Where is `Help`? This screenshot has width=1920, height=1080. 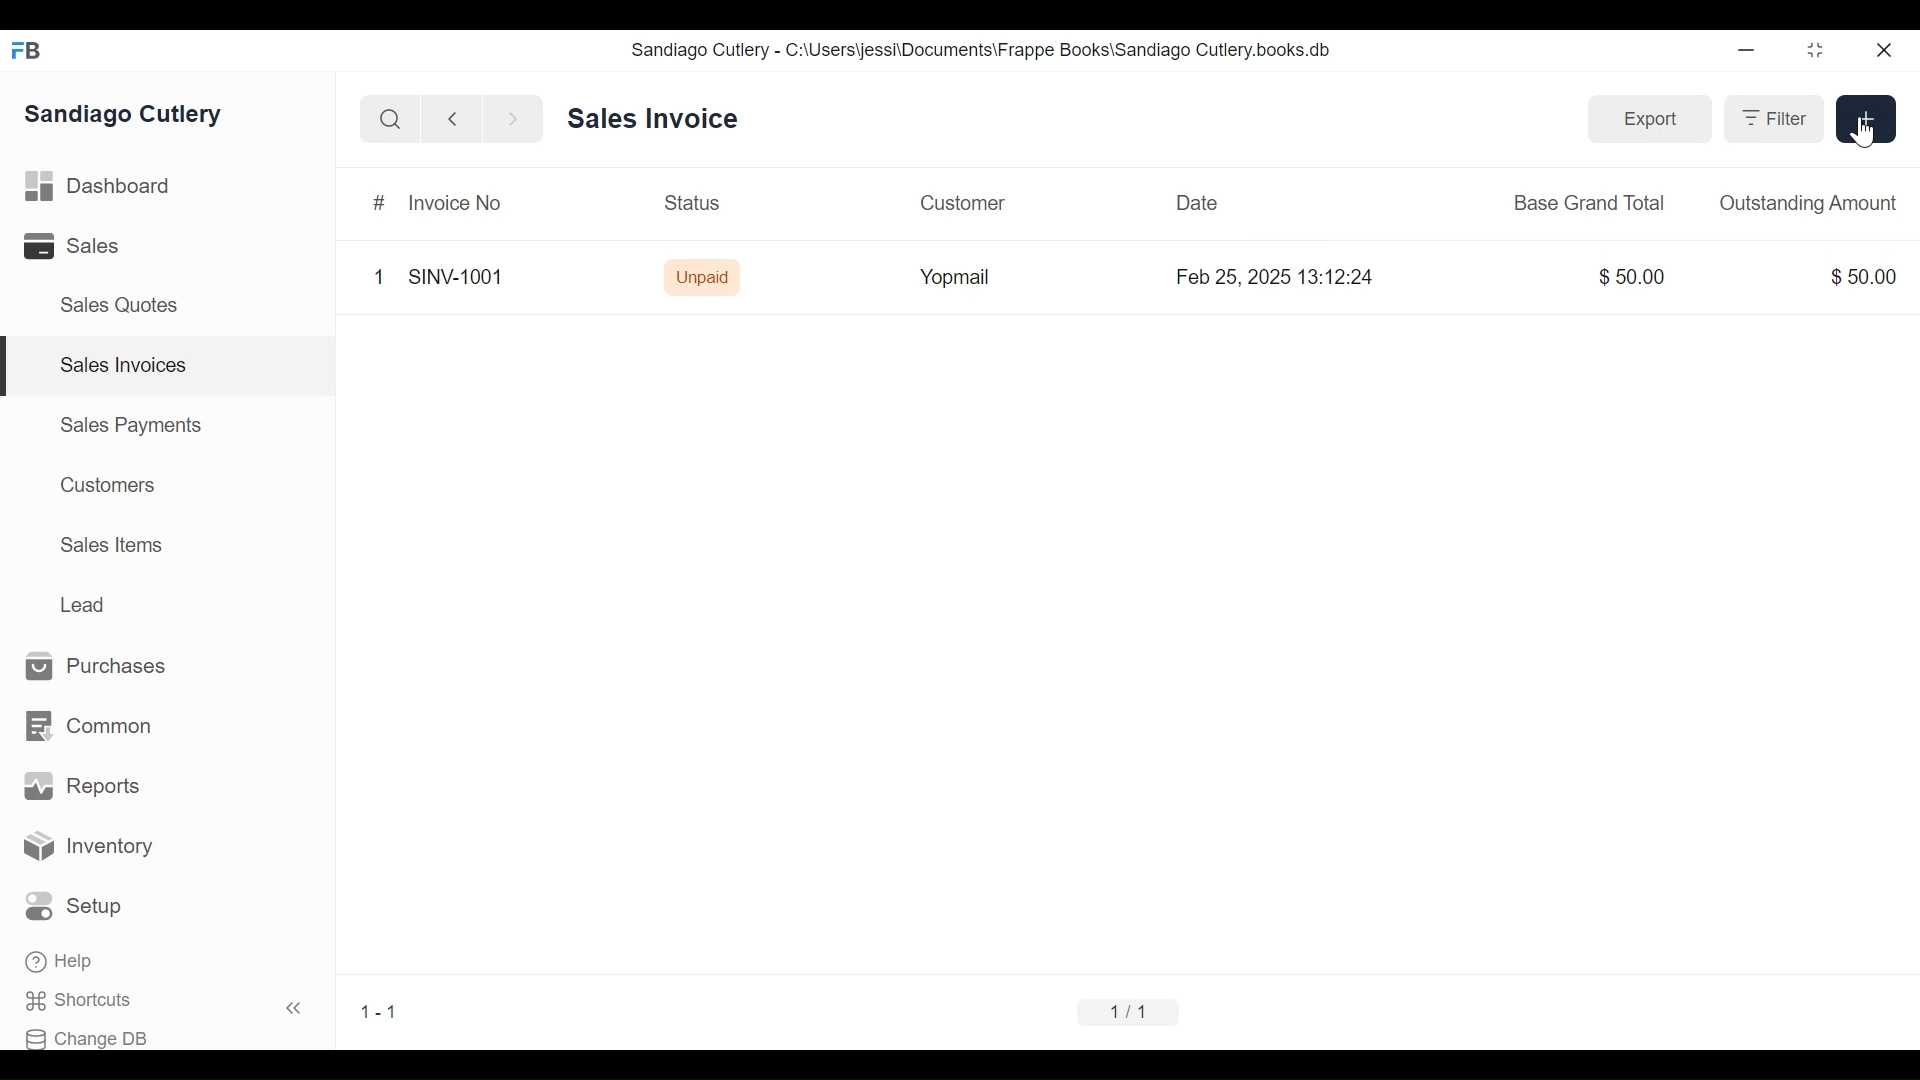 Help is located at coordinates (61, 961).